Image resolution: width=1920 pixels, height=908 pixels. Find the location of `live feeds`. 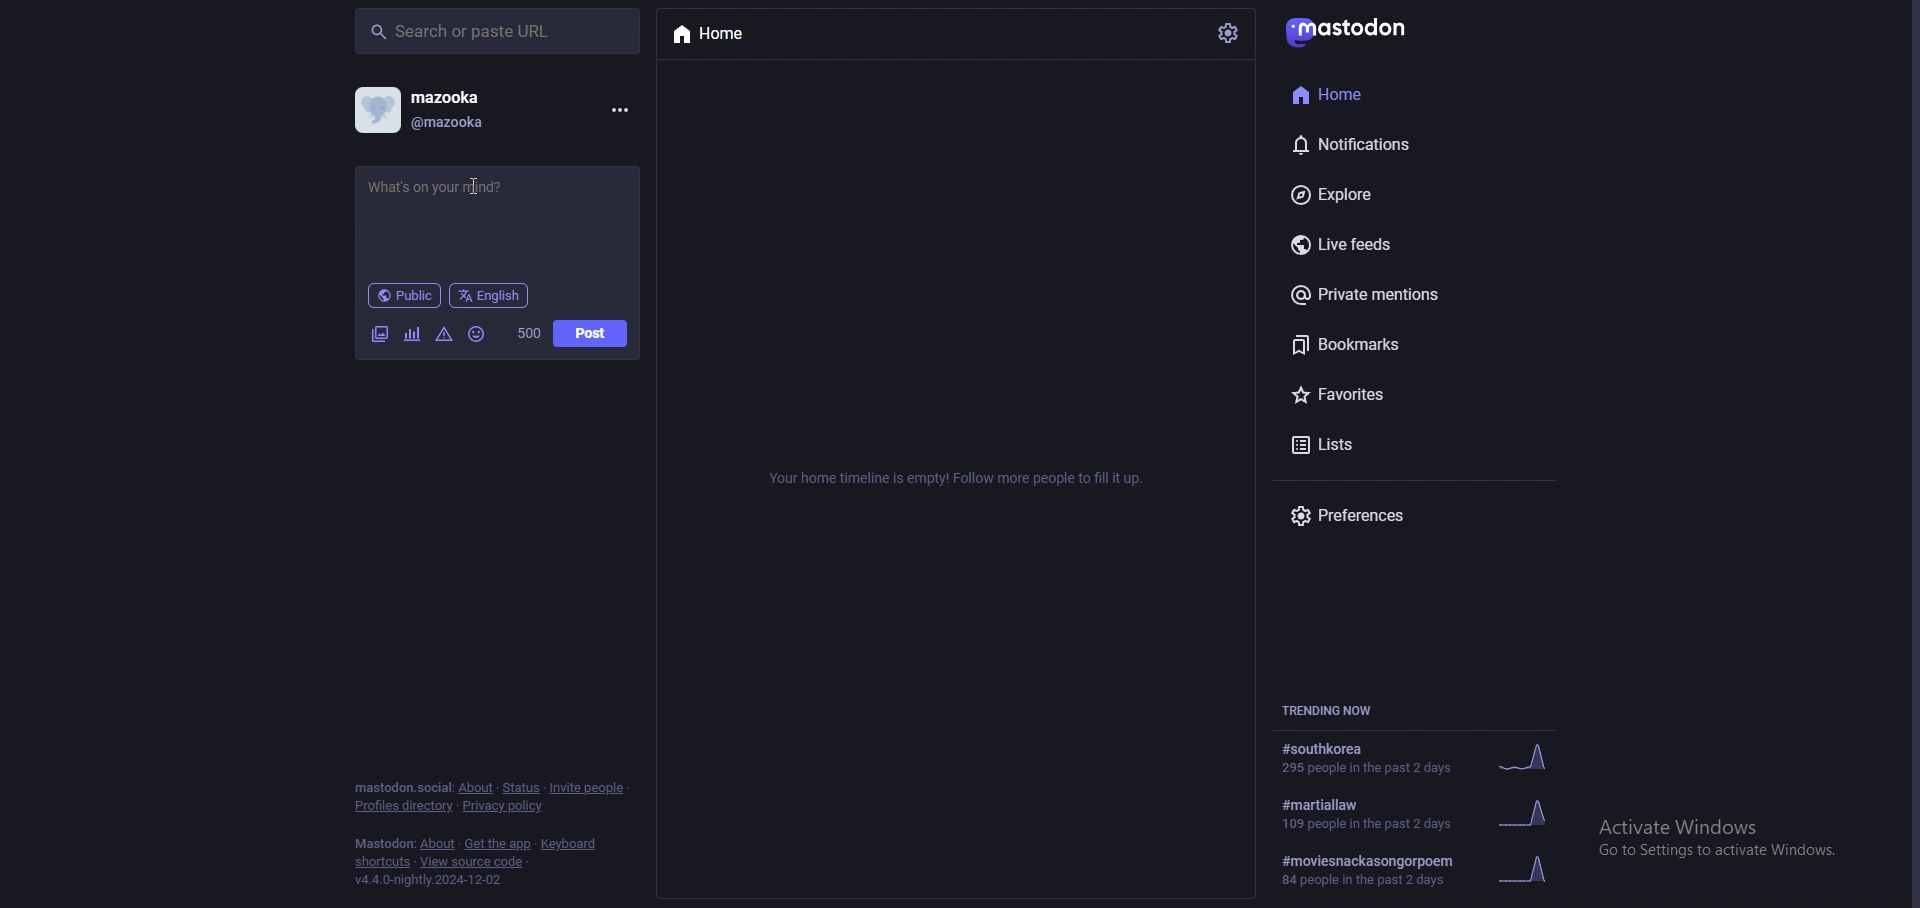

live feeds is located at coordinates (1386, 243).